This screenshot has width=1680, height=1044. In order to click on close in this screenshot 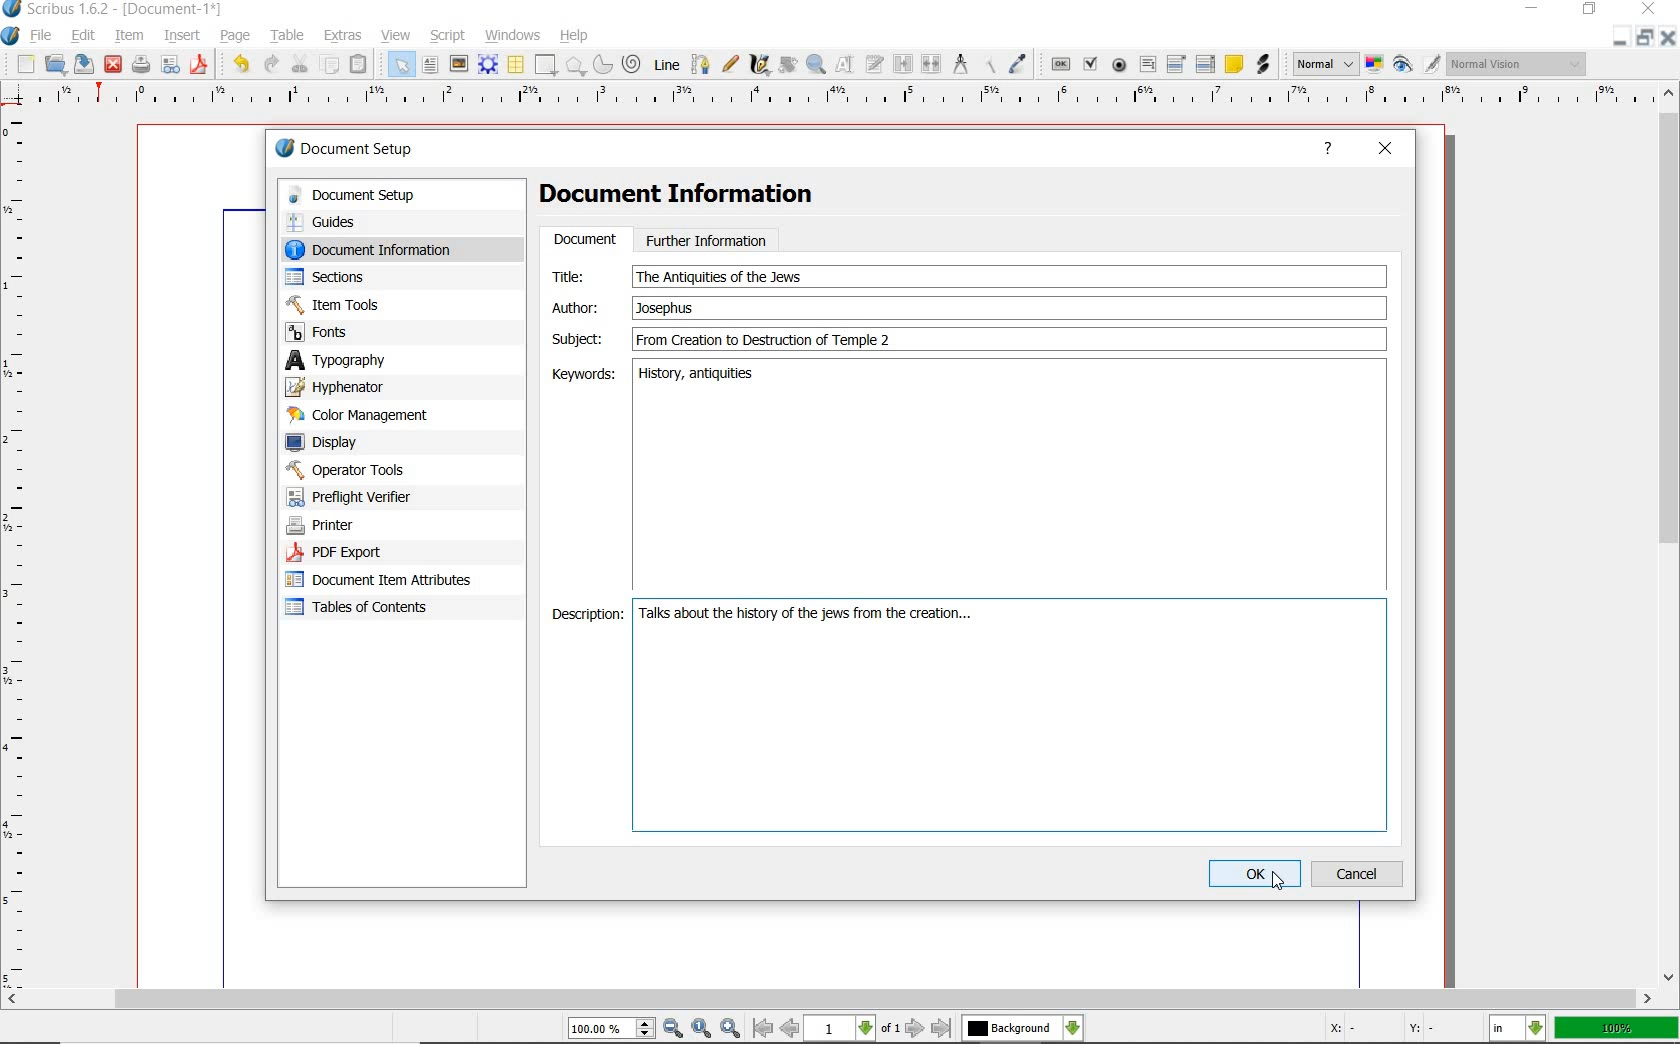, I will do `click(1649, 8)`.